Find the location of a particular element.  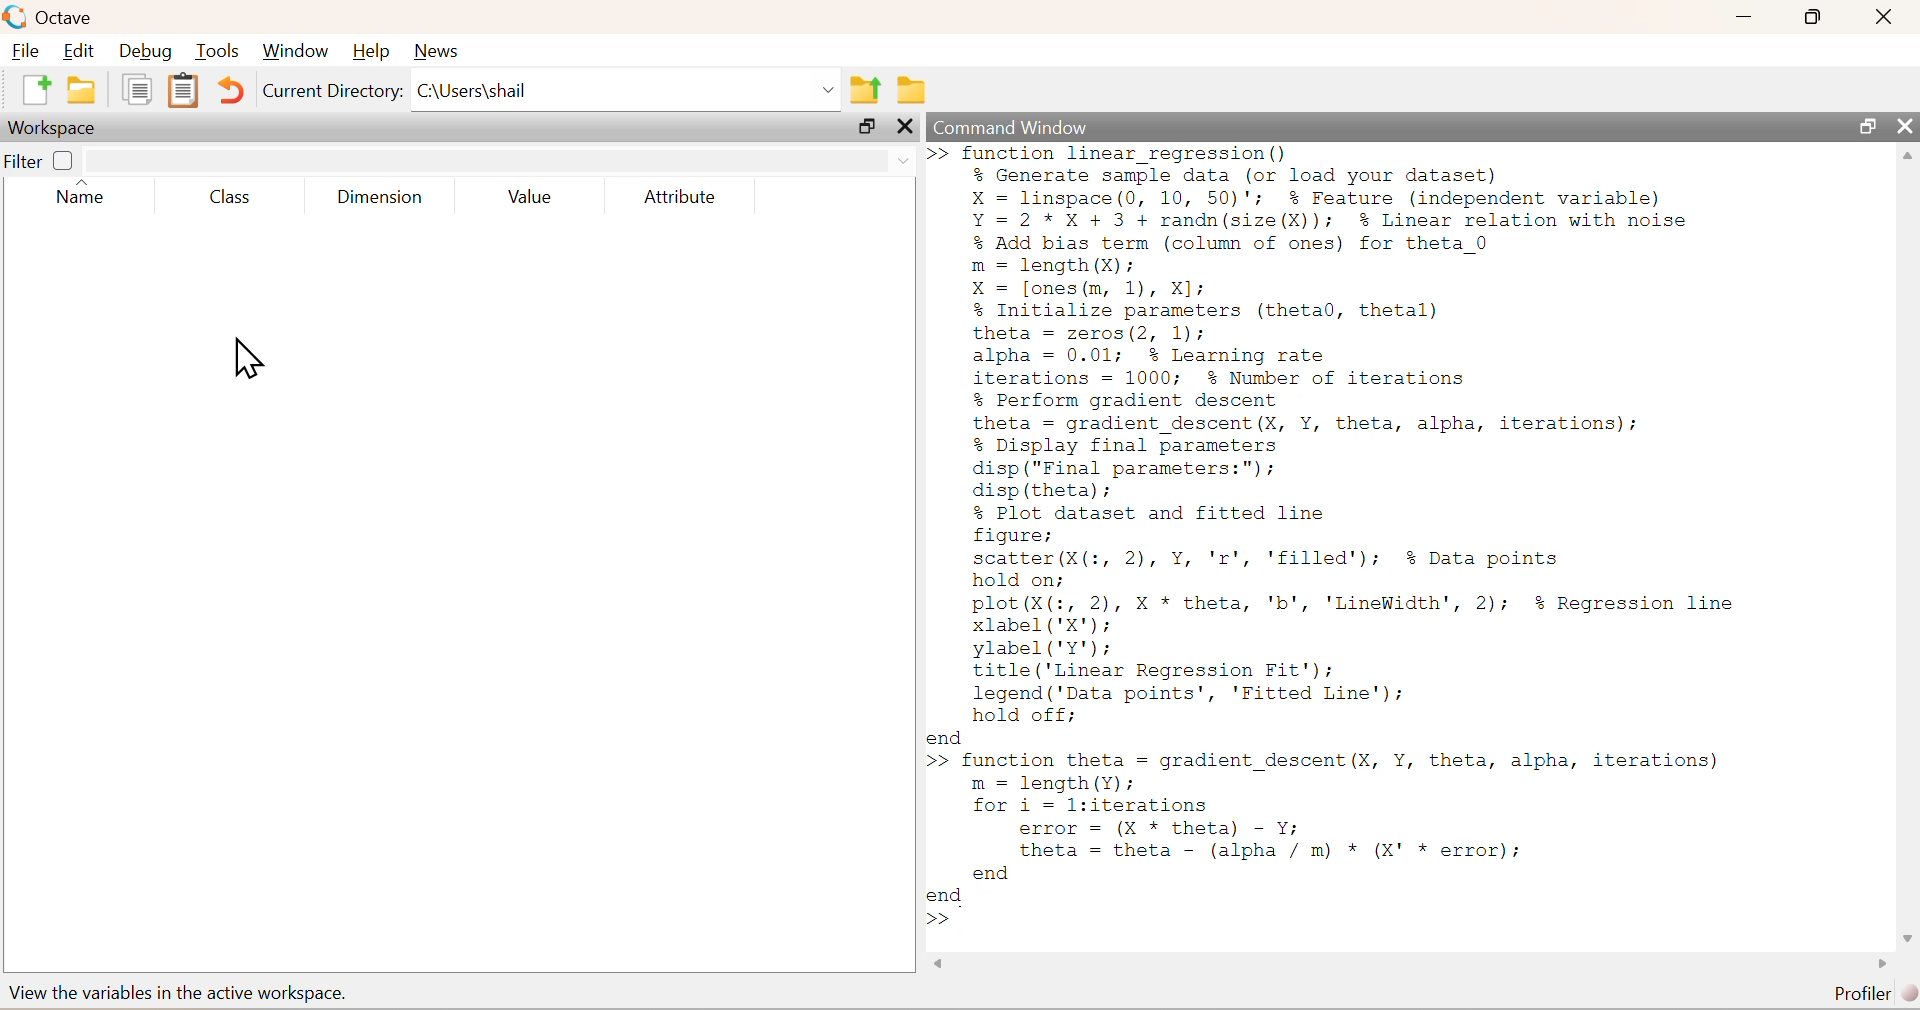

document is located at coordinates (137, 89).